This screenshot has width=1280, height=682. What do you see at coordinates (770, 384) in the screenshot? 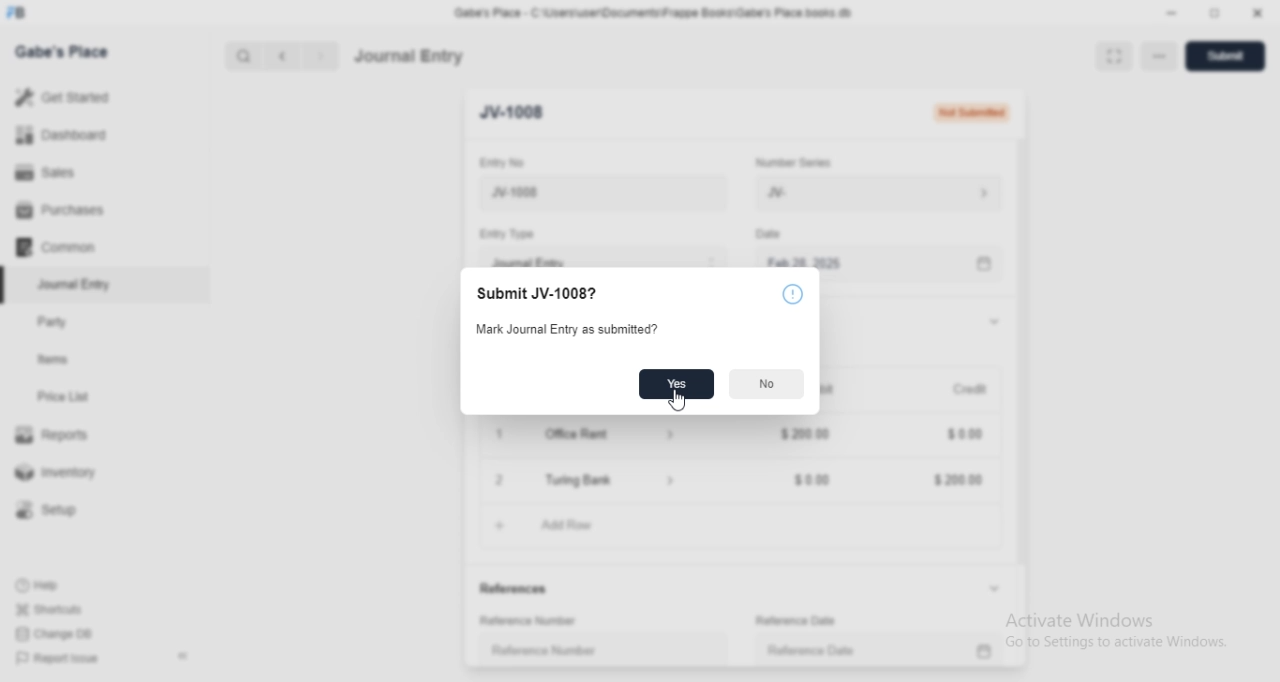
I see `NO` at bounding box center [770, 384].